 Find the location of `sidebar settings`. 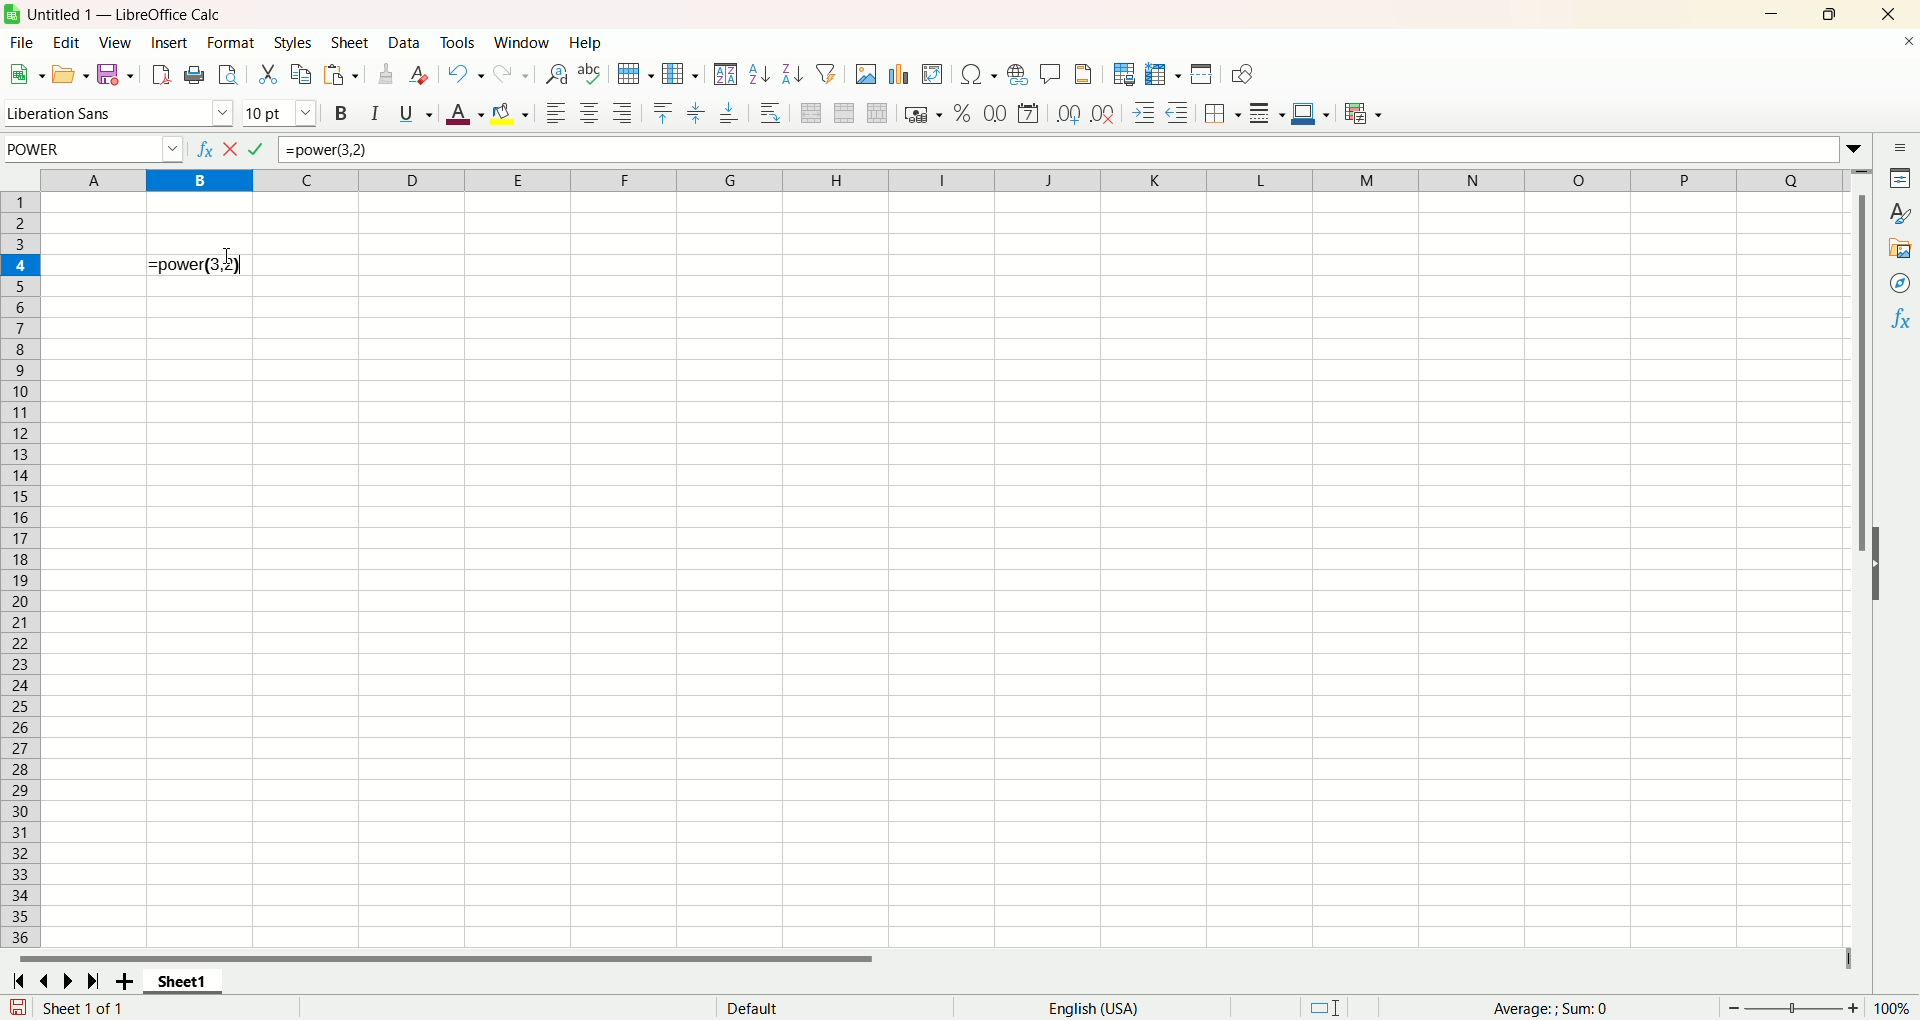

sidebar settings is located at coordinates (1900, 149).